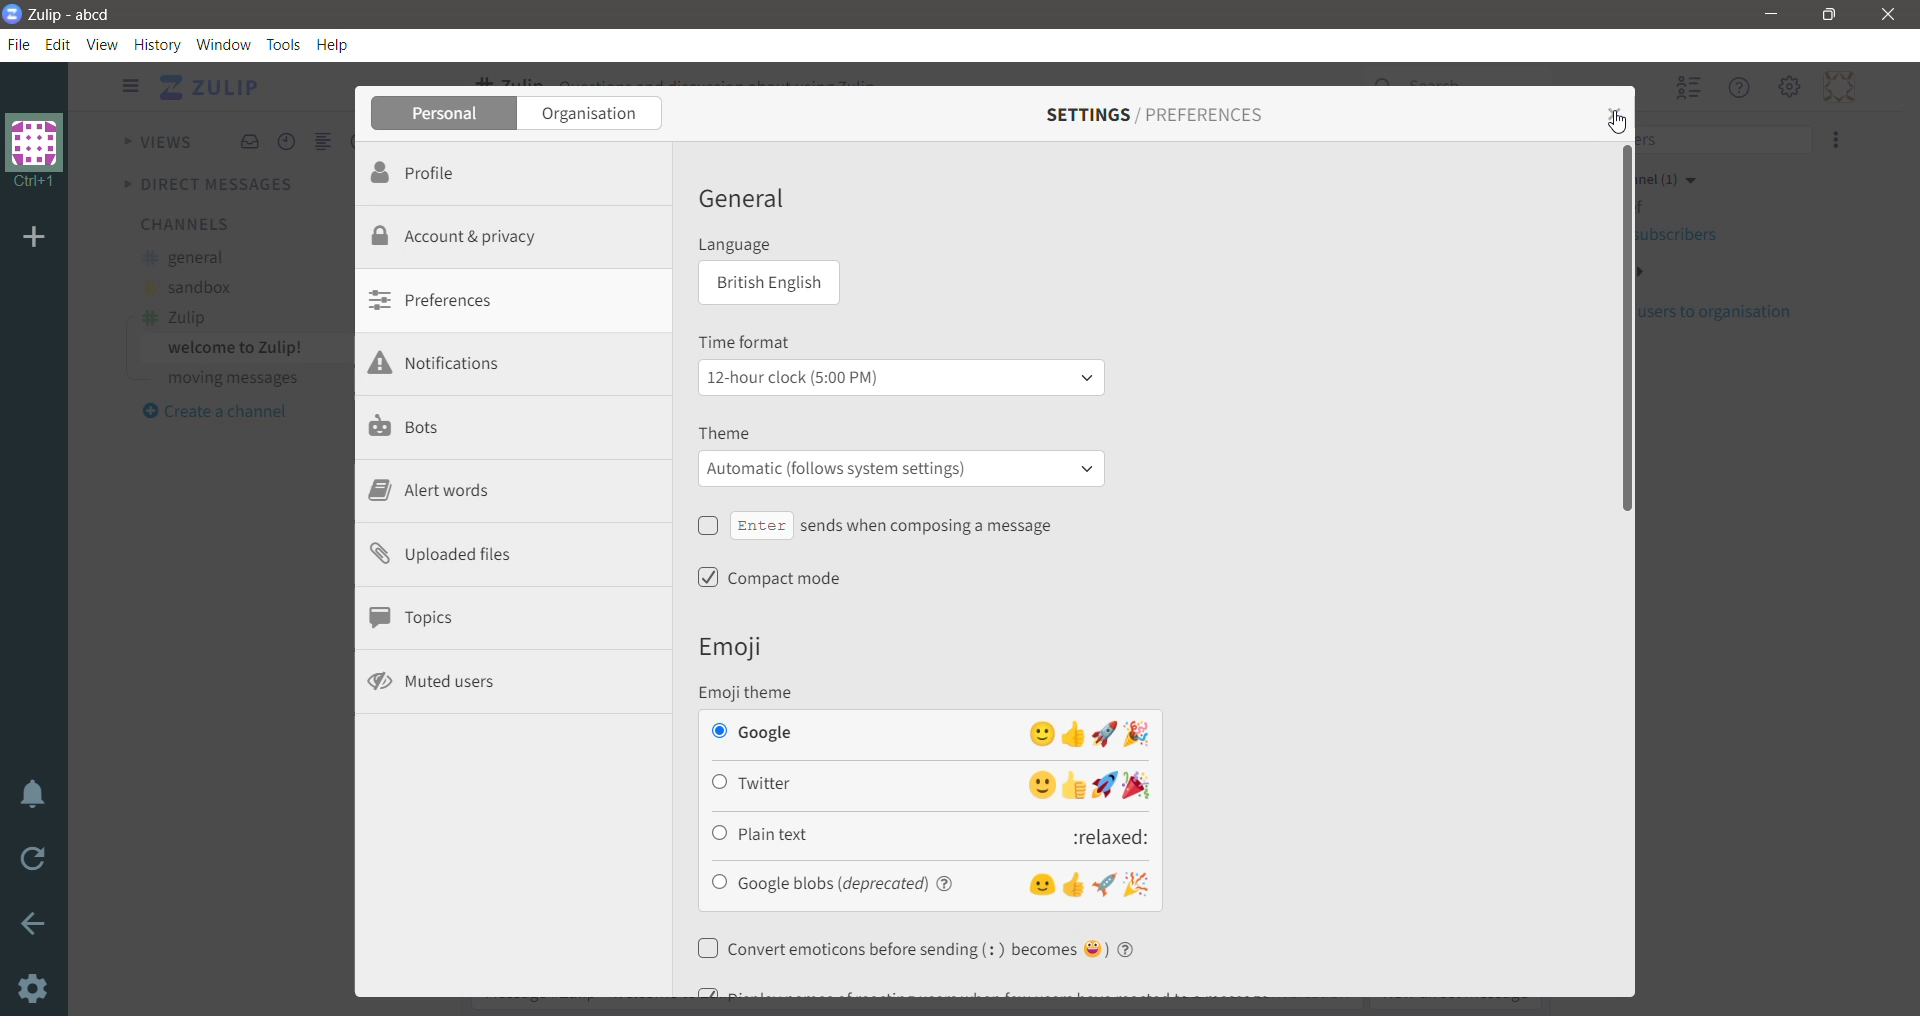  Describe the element at coordinates (1833, 15) in the screenshot. I see `Restore Down` at that location.